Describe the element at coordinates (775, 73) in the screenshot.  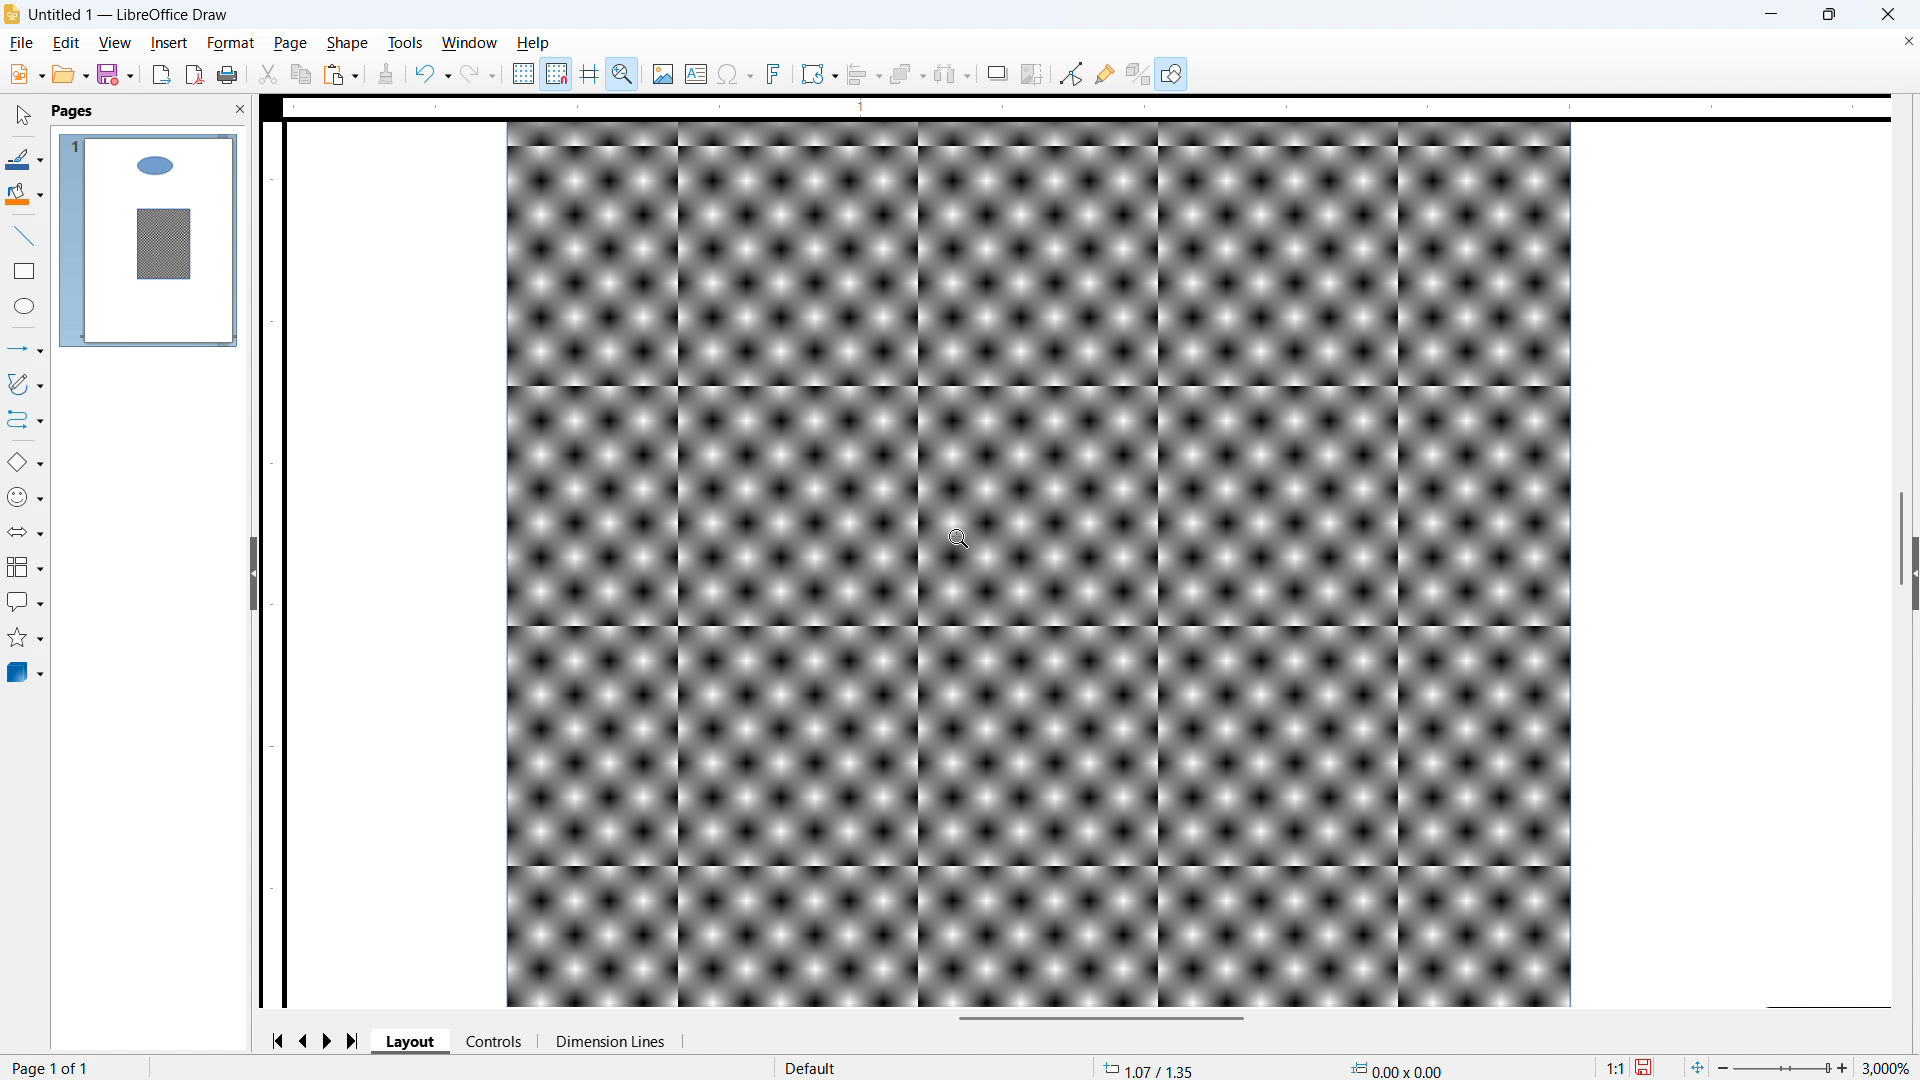
I see `Insert font work text ` at that location.